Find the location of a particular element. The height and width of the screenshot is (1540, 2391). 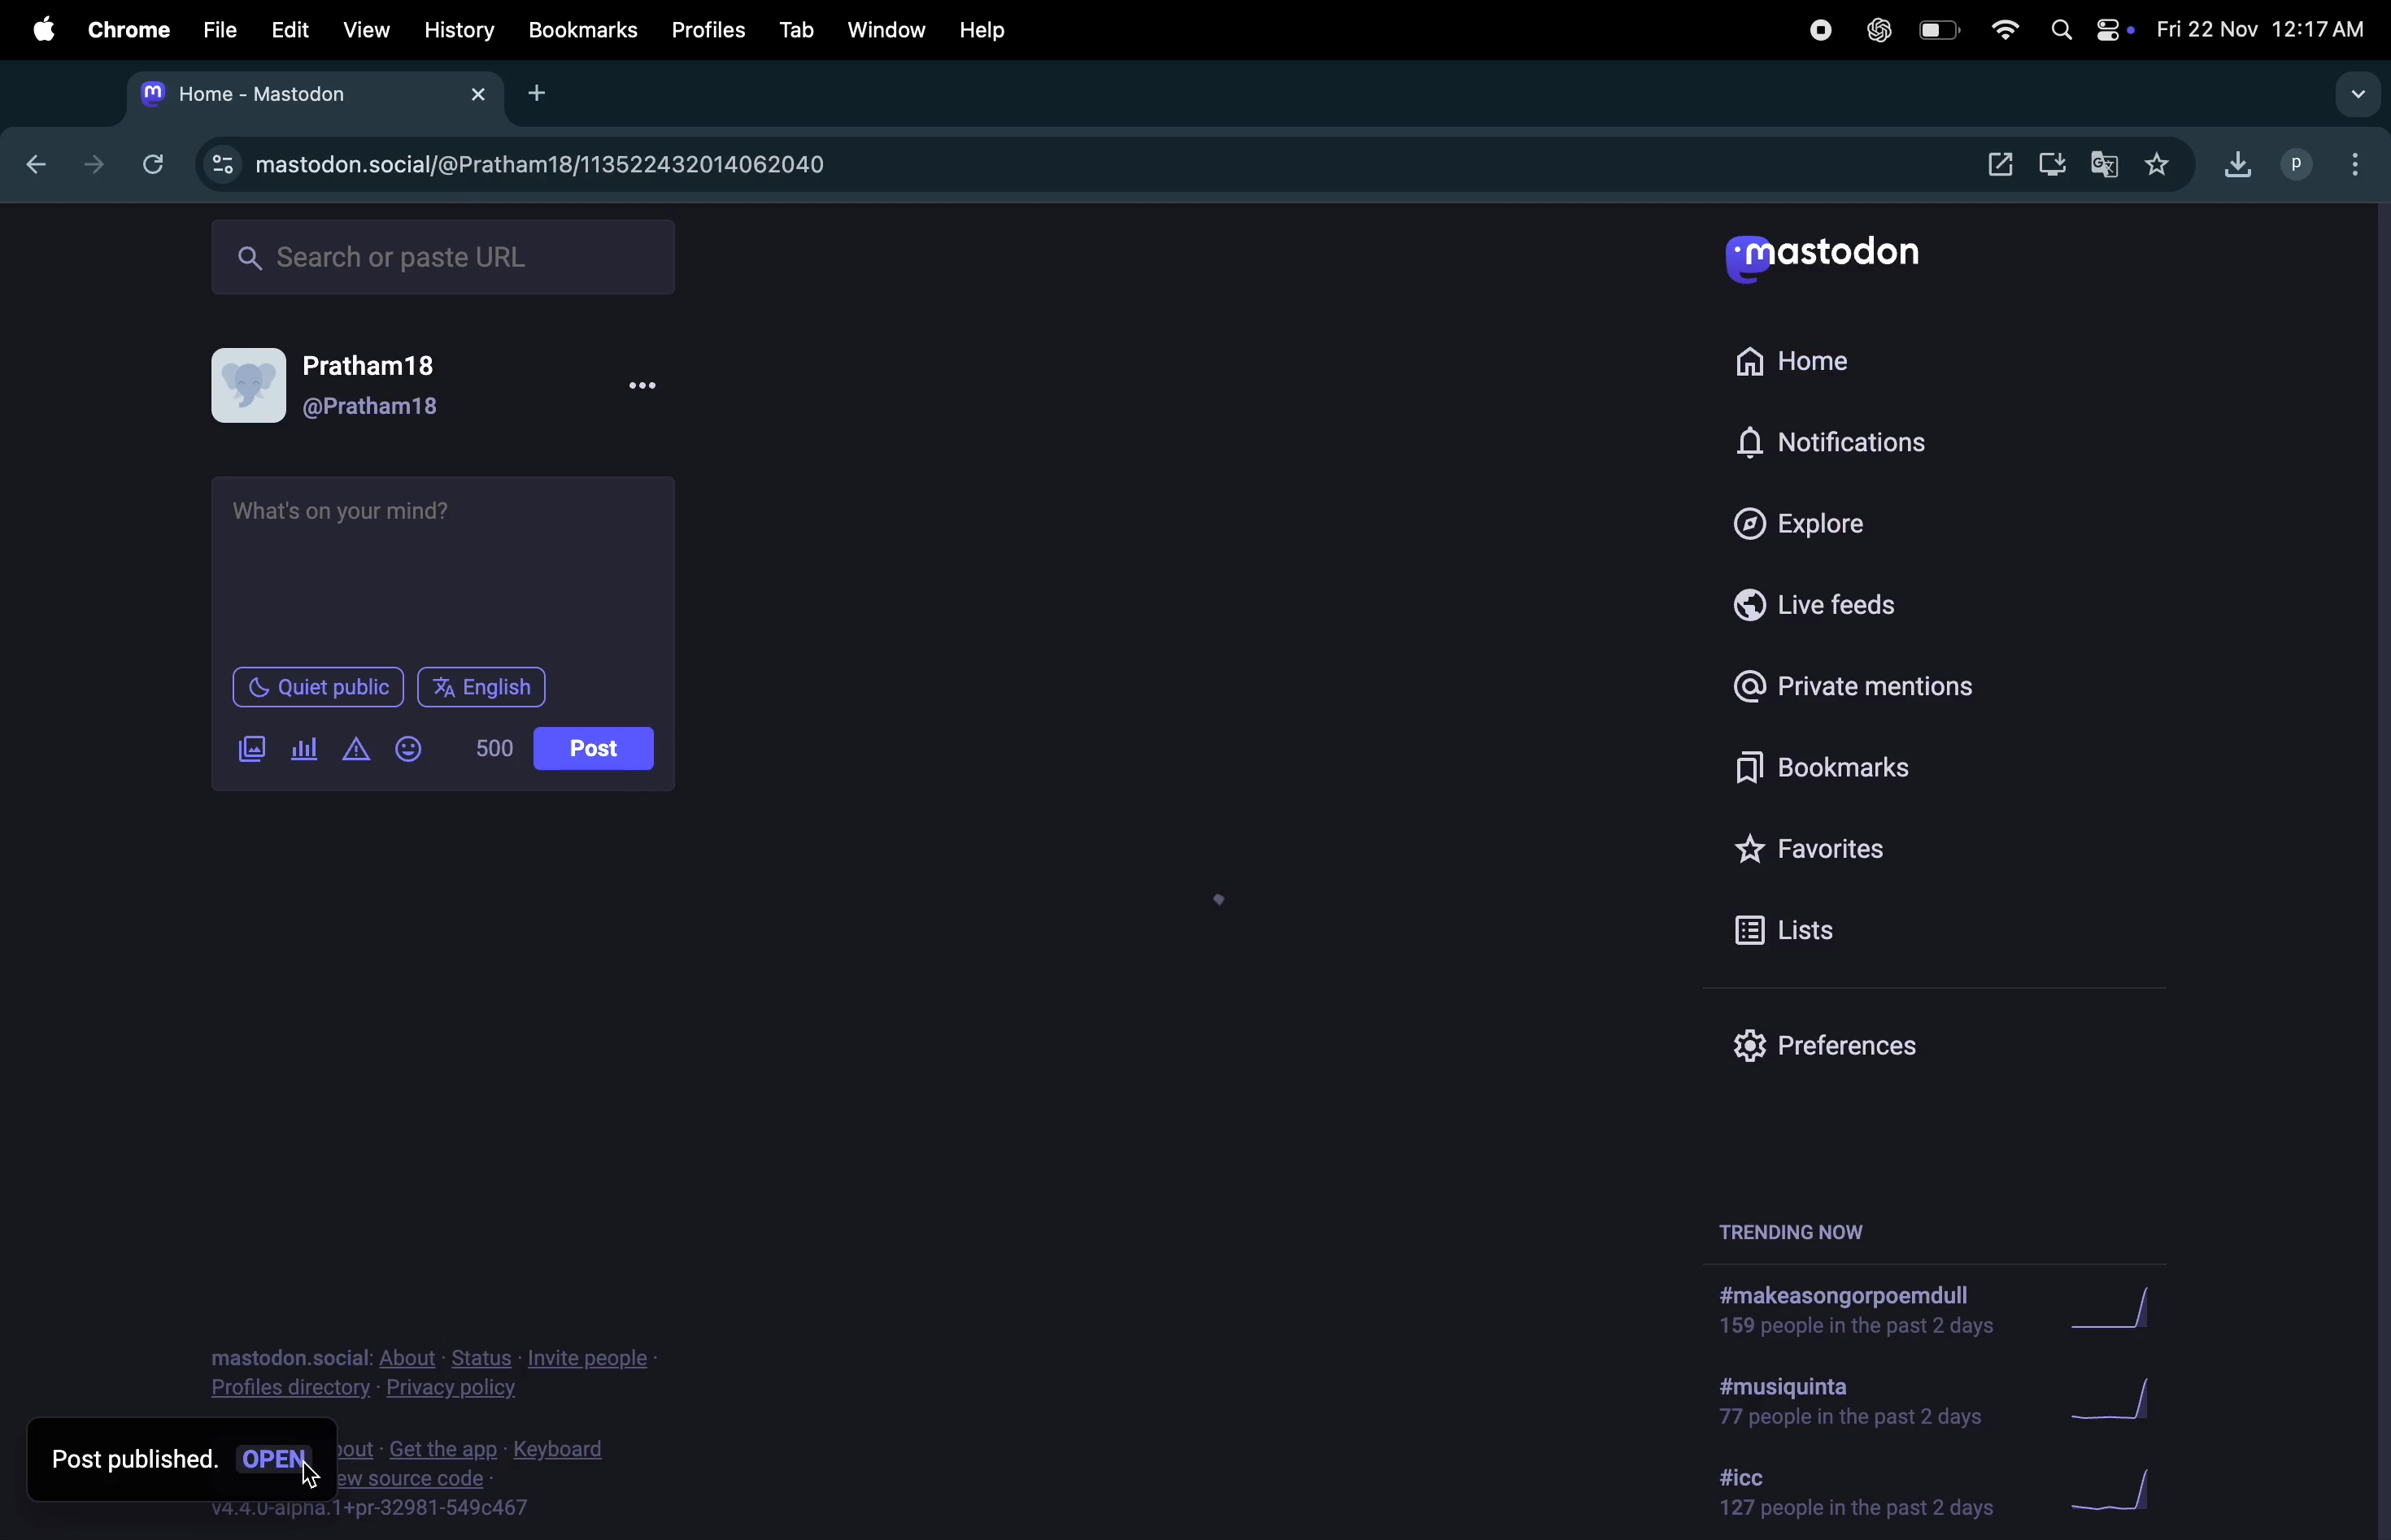

text box is located at coordinates (440, 557).